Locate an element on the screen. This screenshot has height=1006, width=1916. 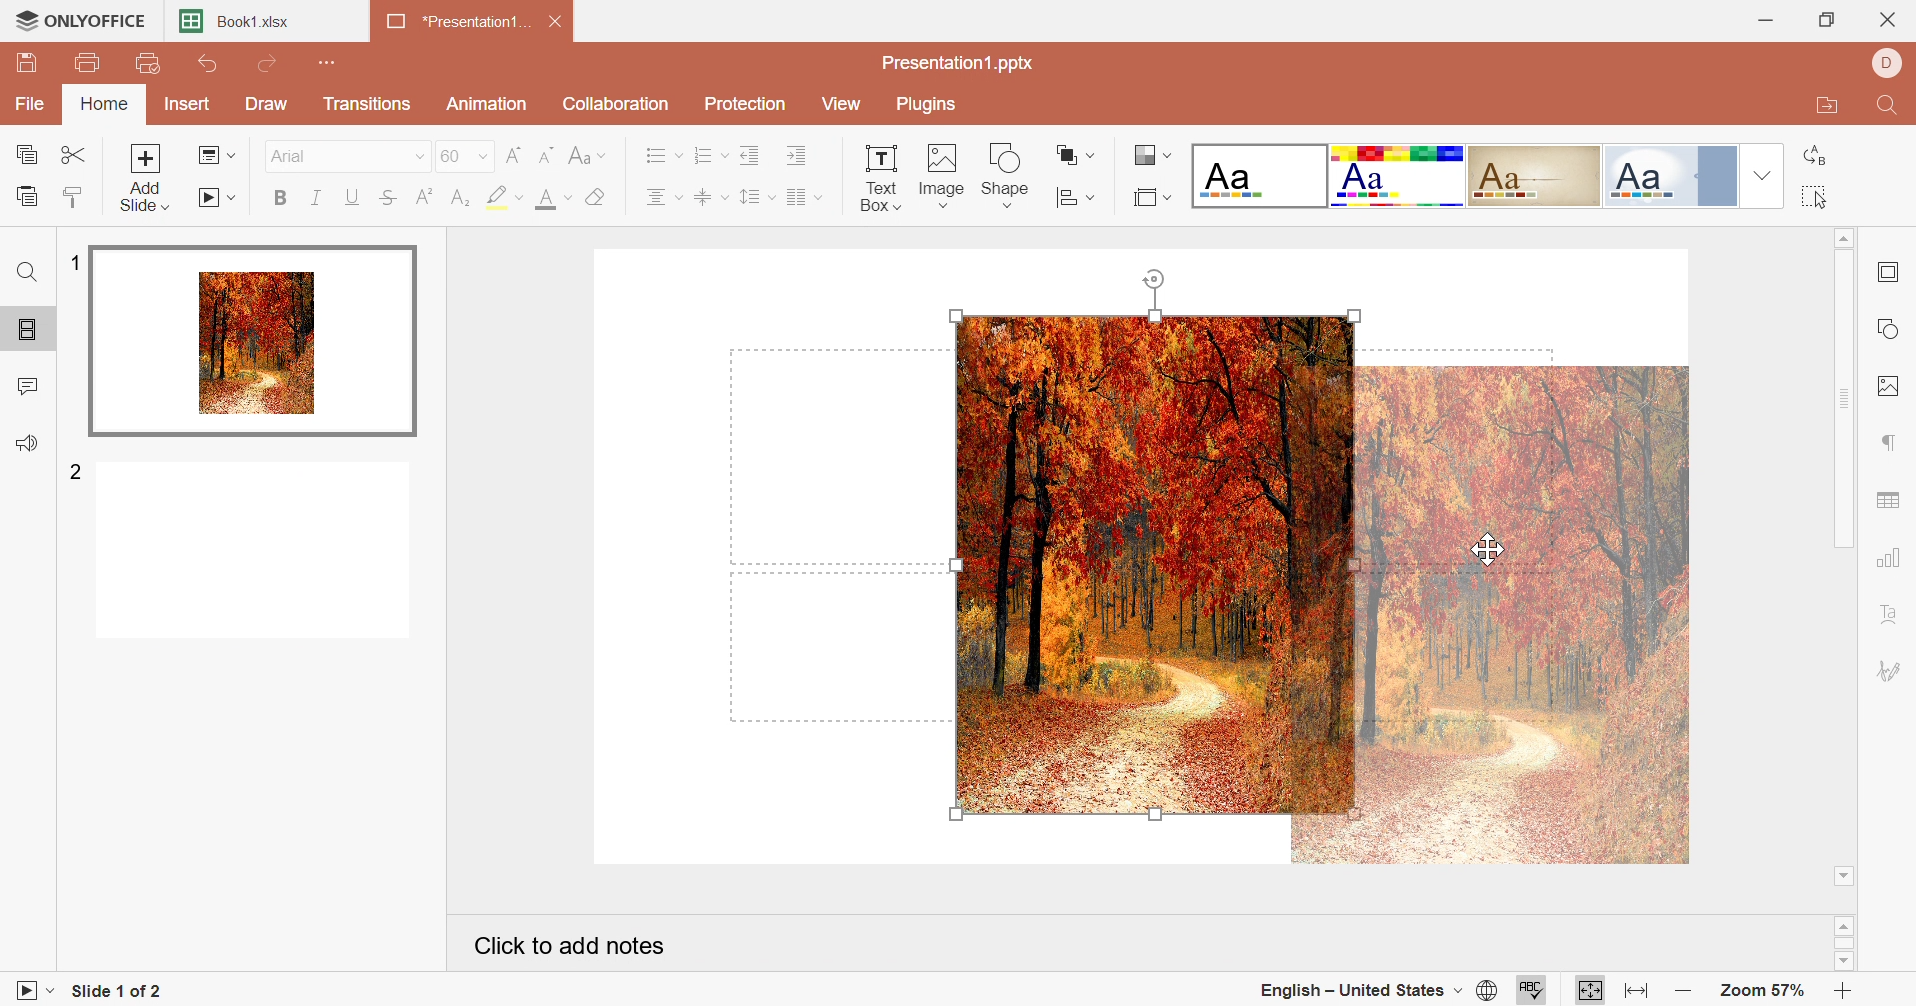
Open file location is located at coordinates (1822, 109).